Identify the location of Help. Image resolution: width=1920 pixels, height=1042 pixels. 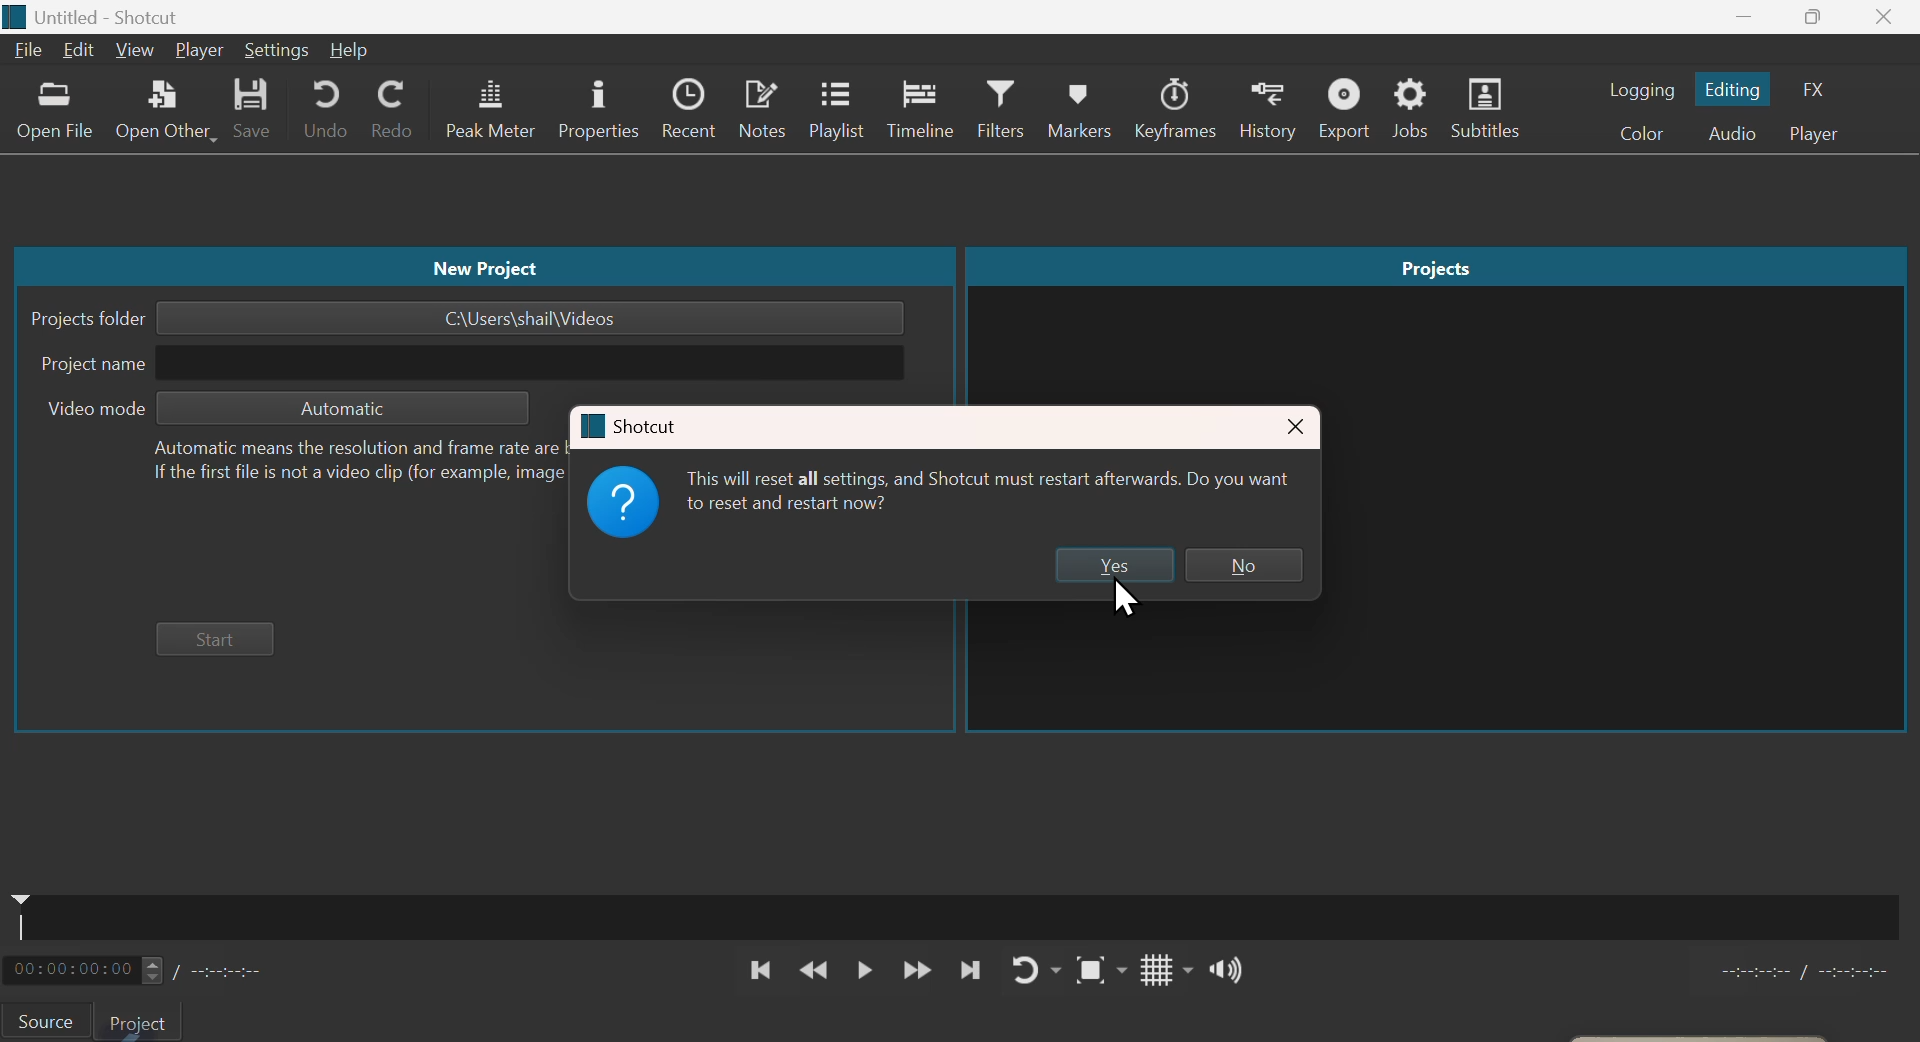
(349, 49).